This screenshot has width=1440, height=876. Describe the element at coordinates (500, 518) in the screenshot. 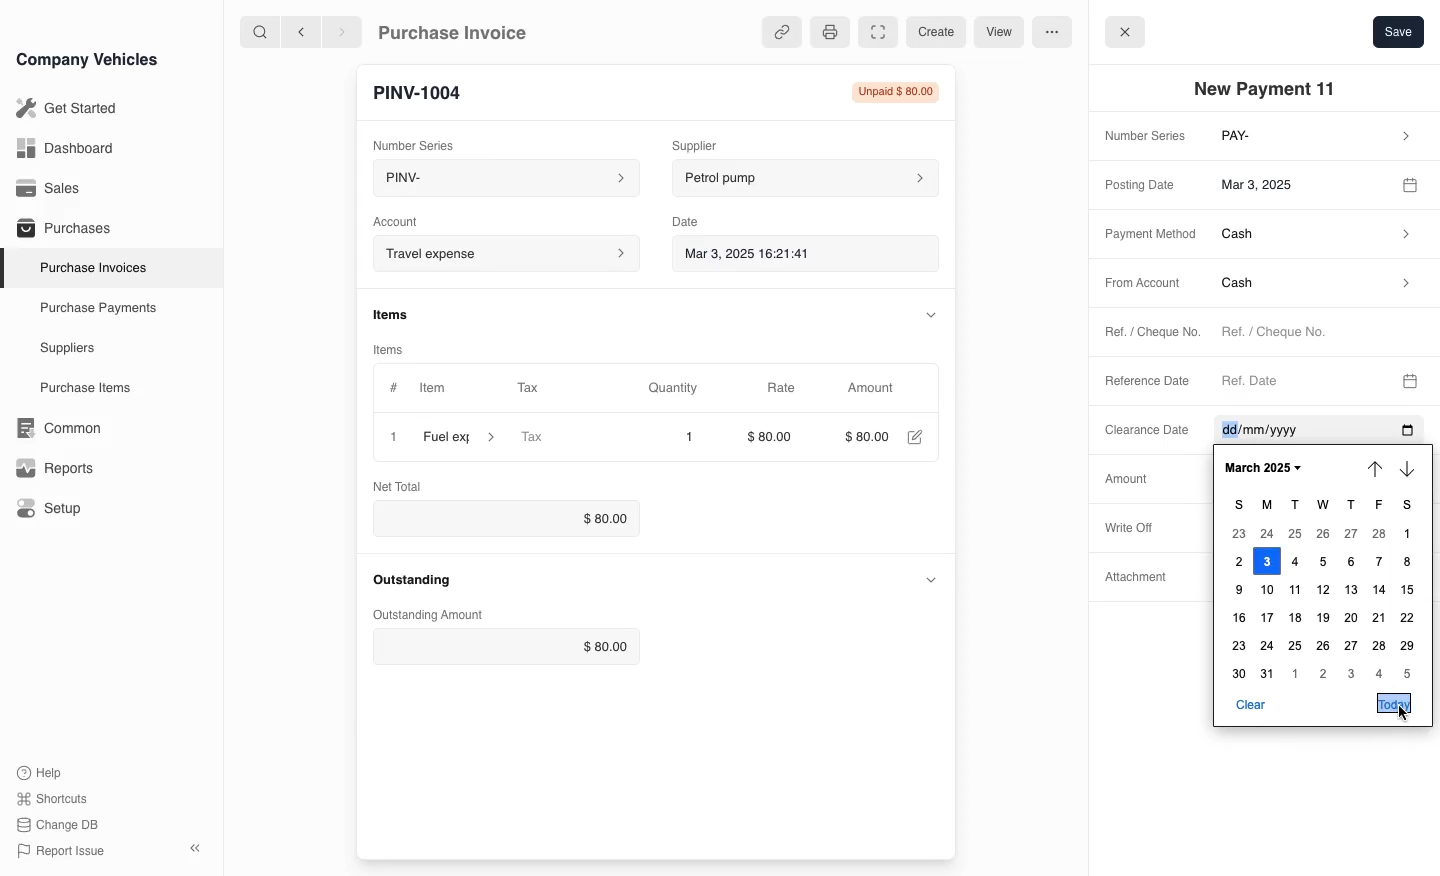

I see `$0.00` at that location.